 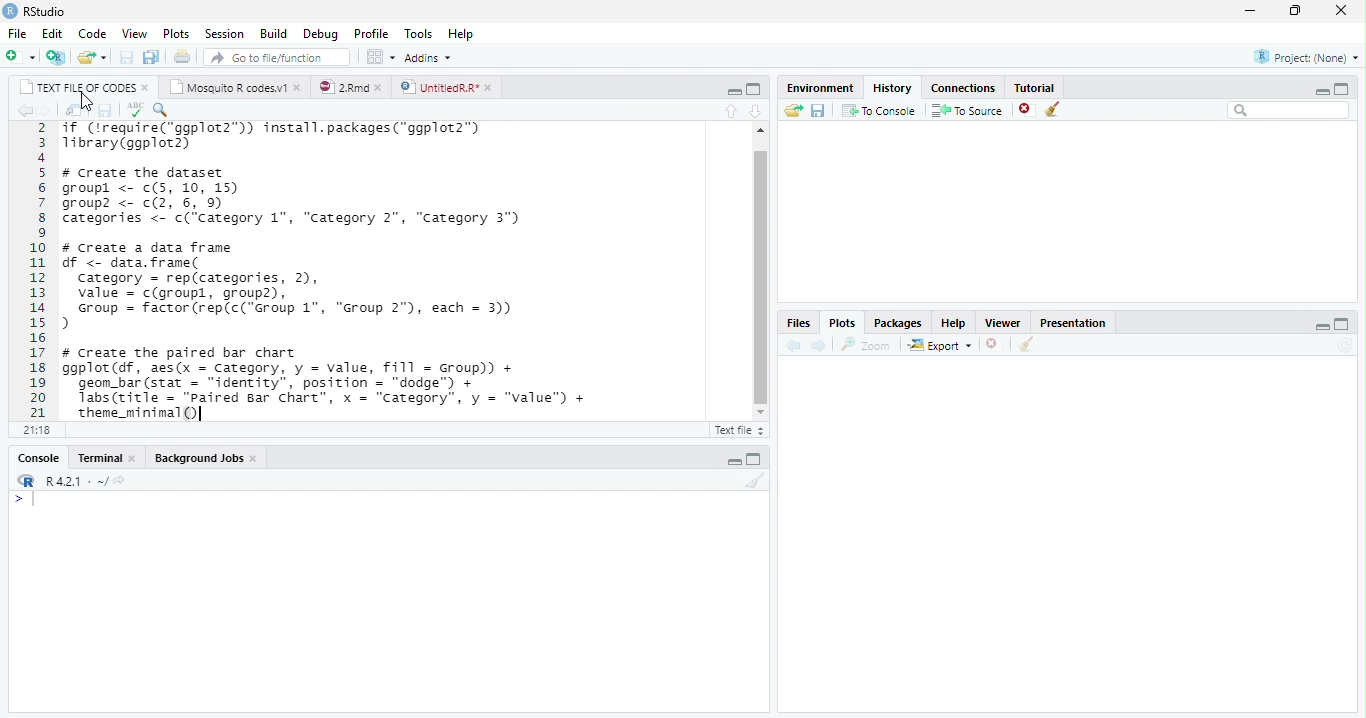 What do you see at coordinates (39, 430) in the screenshot?
I see `21:18` at bounding box center [39, 430].